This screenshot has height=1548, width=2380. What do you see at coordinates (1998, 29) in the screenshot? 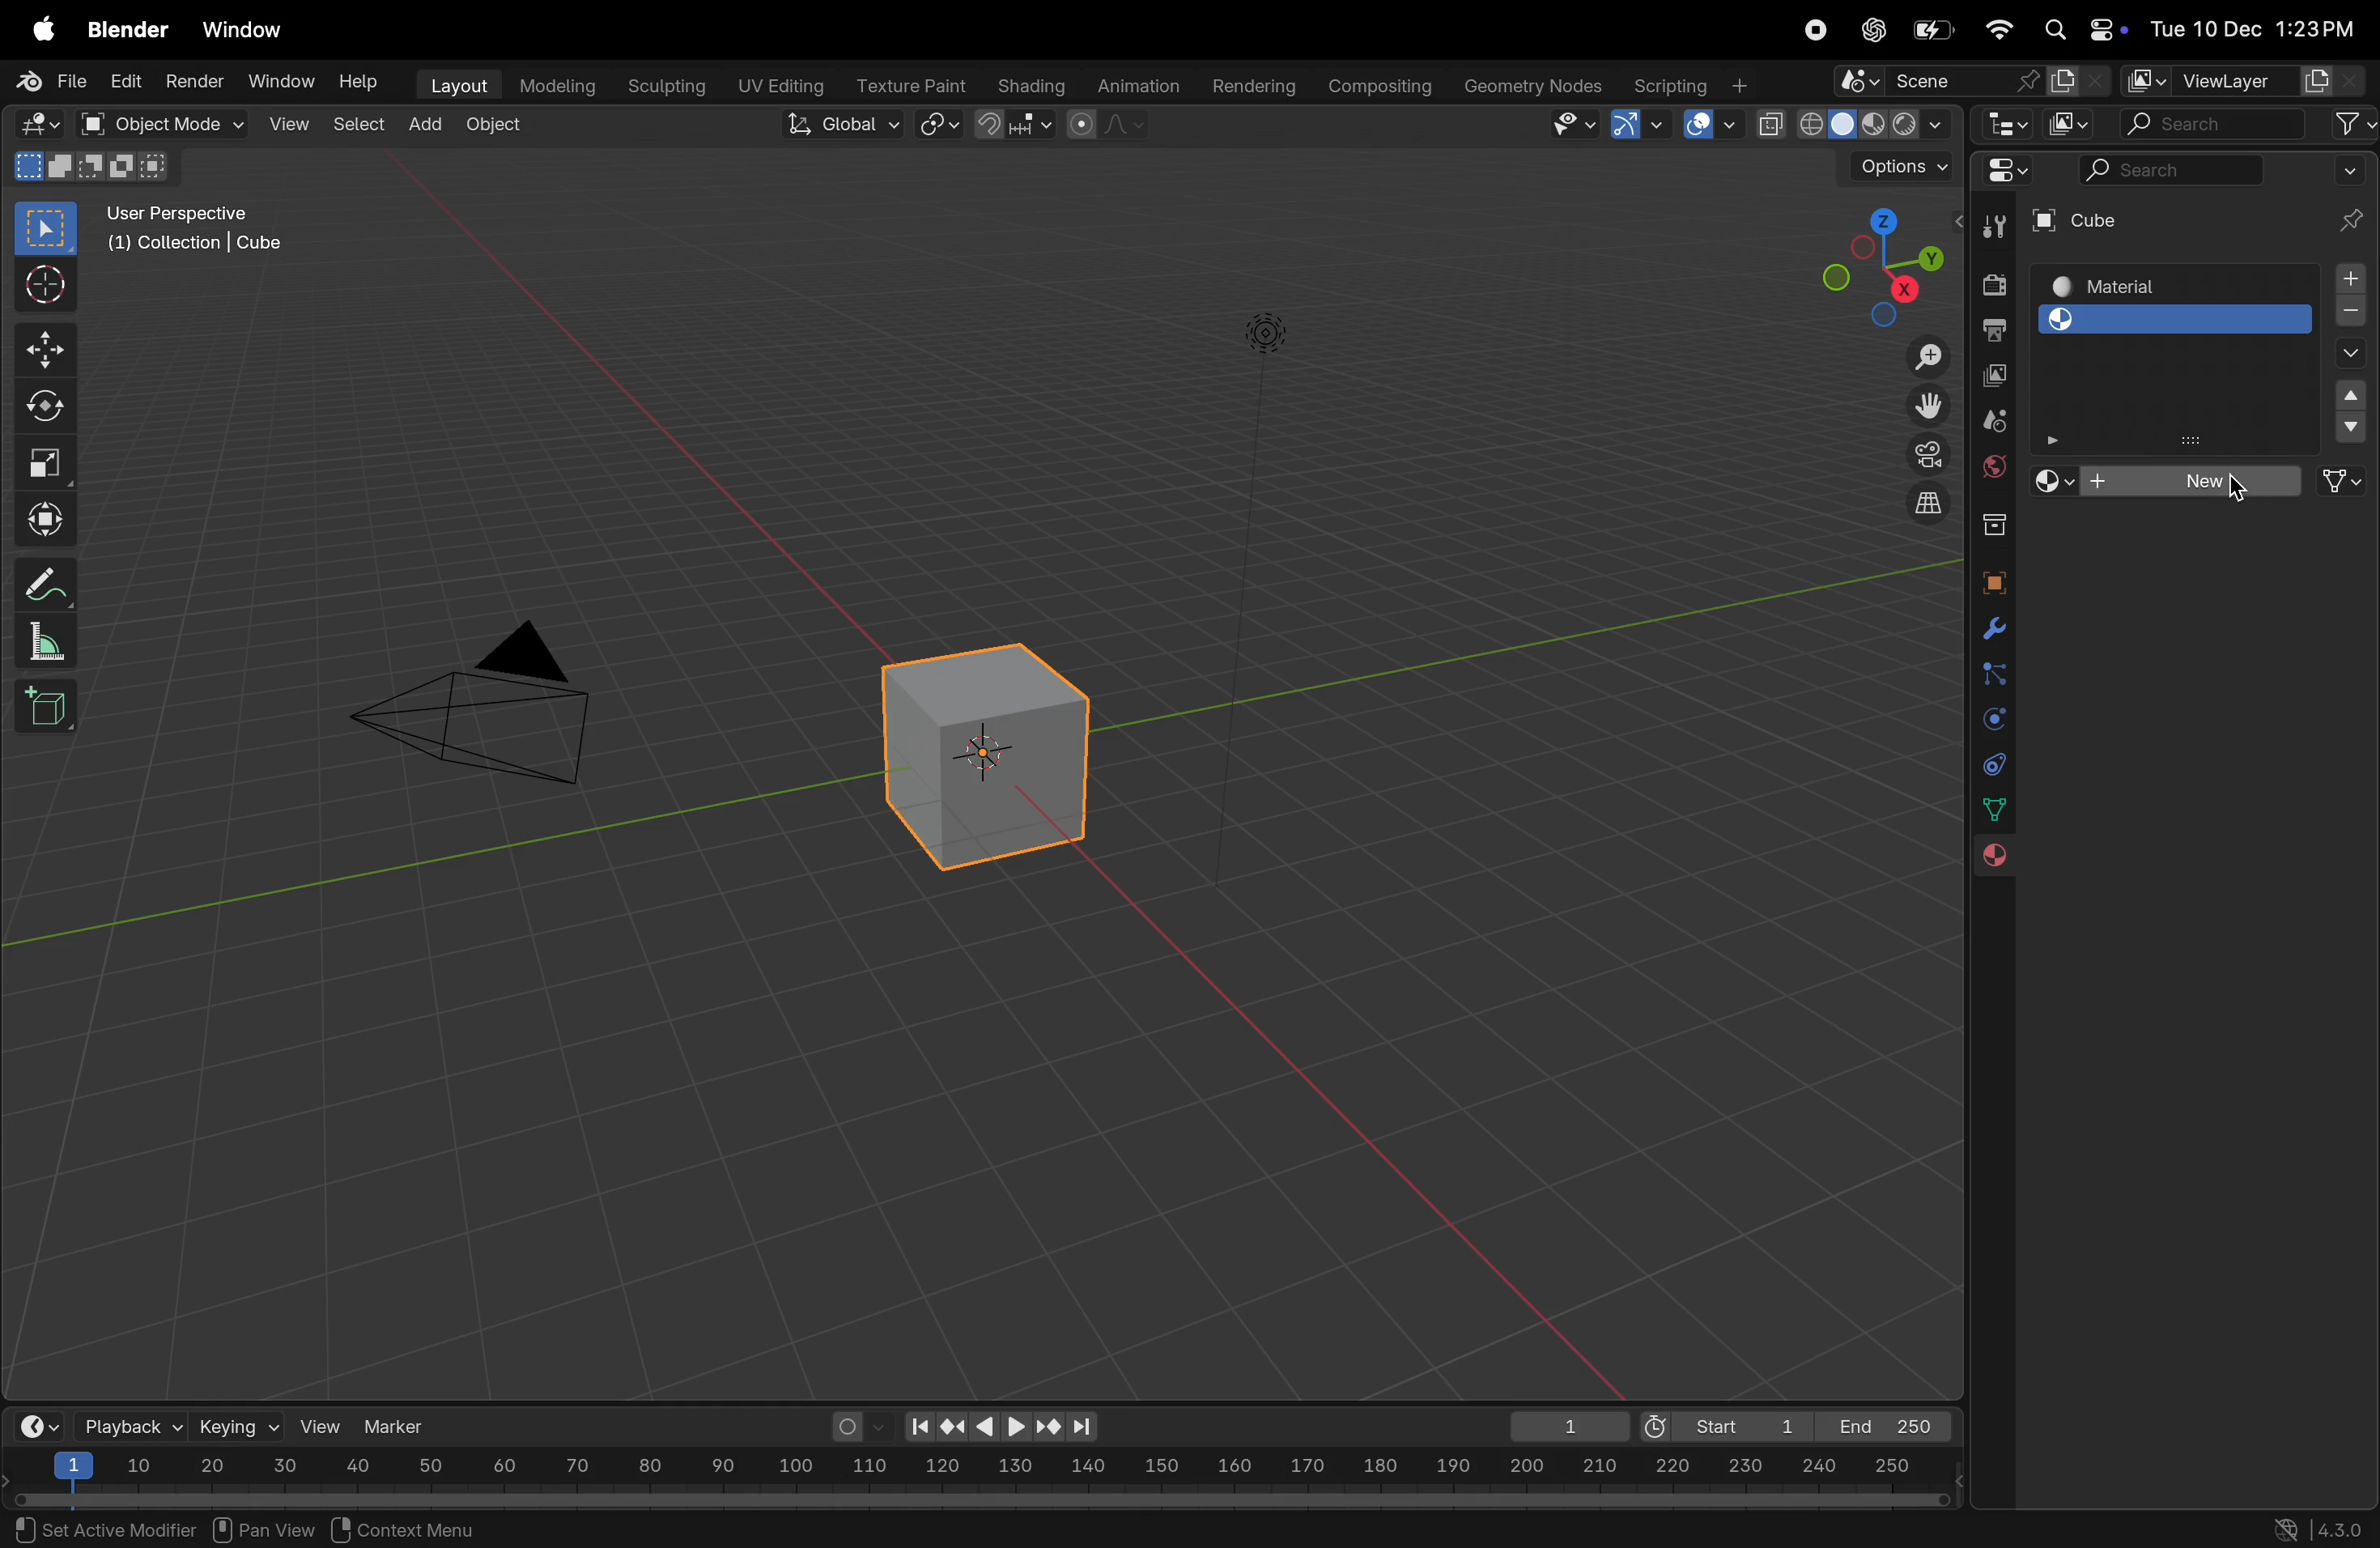
I see `wifi` at bounding box center [1998, 29].